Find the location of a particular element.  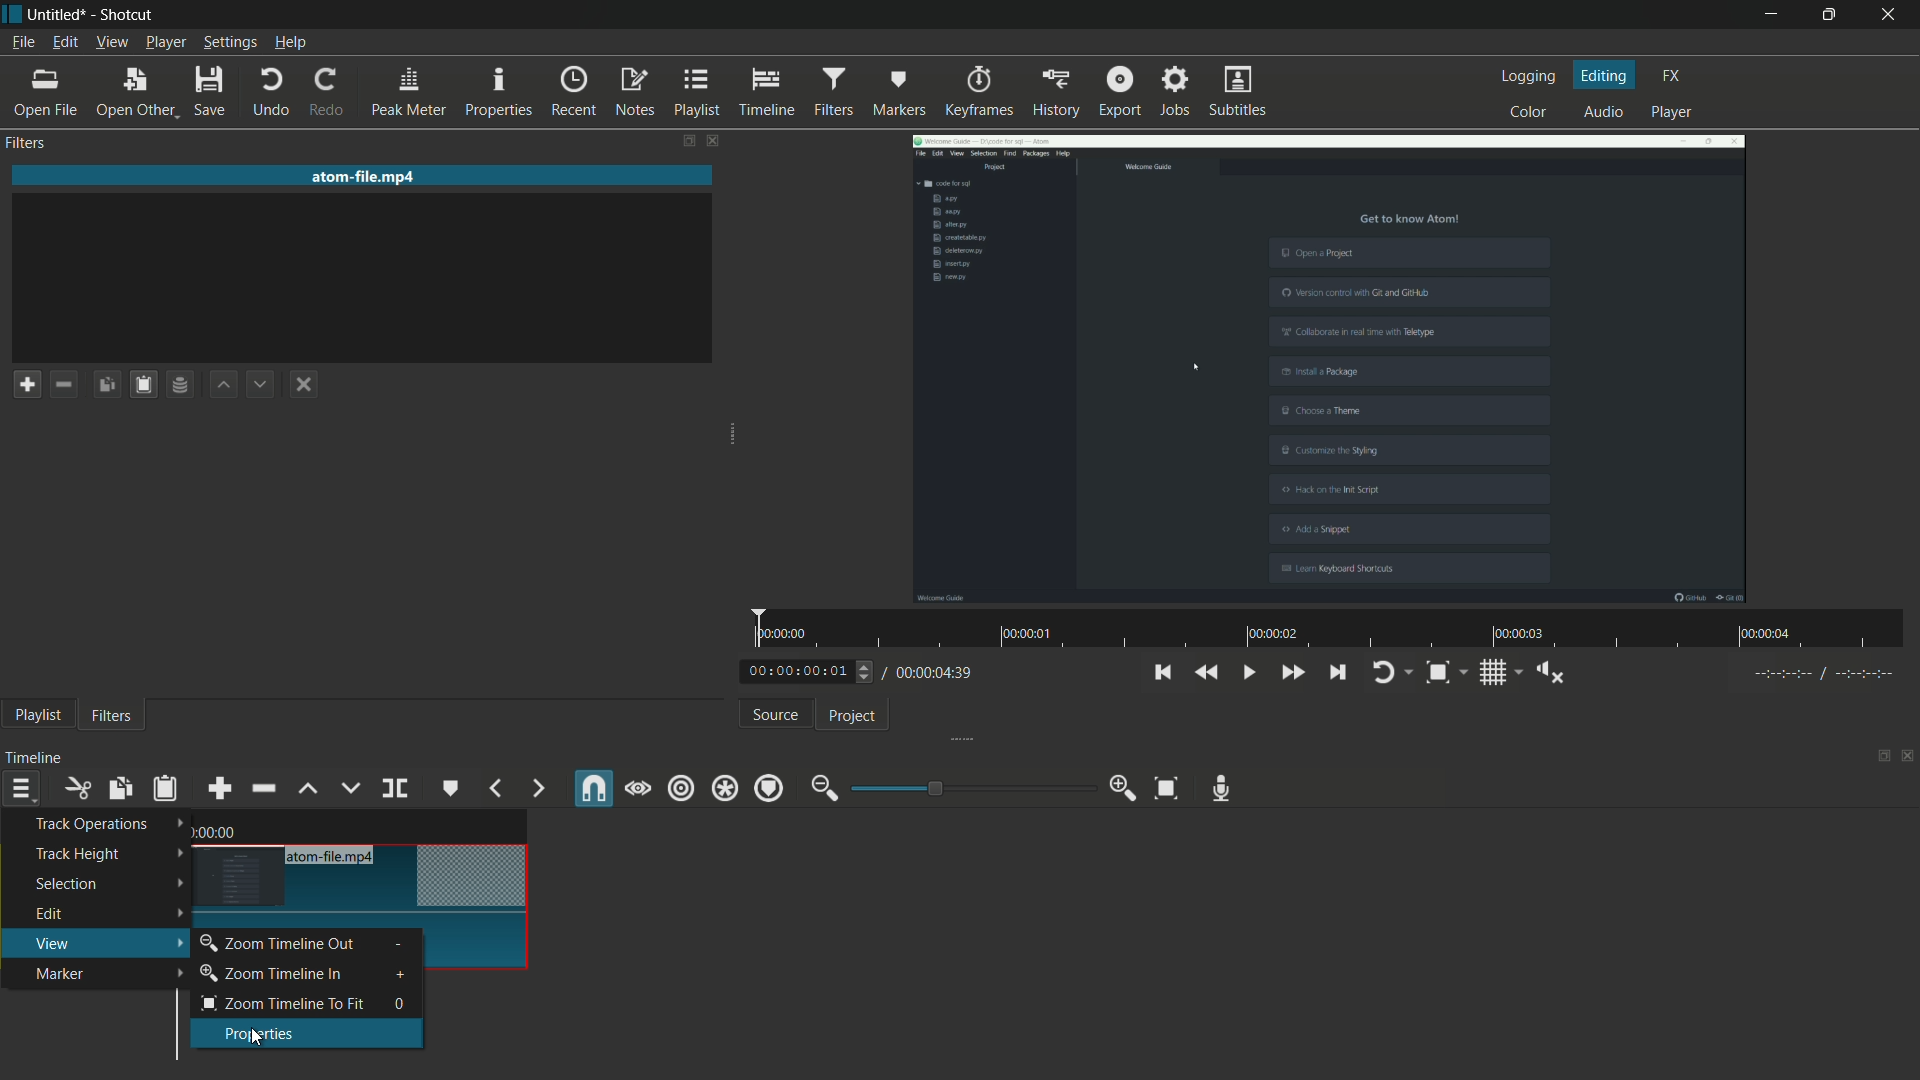

close app is located at coordinates (1890, 15).